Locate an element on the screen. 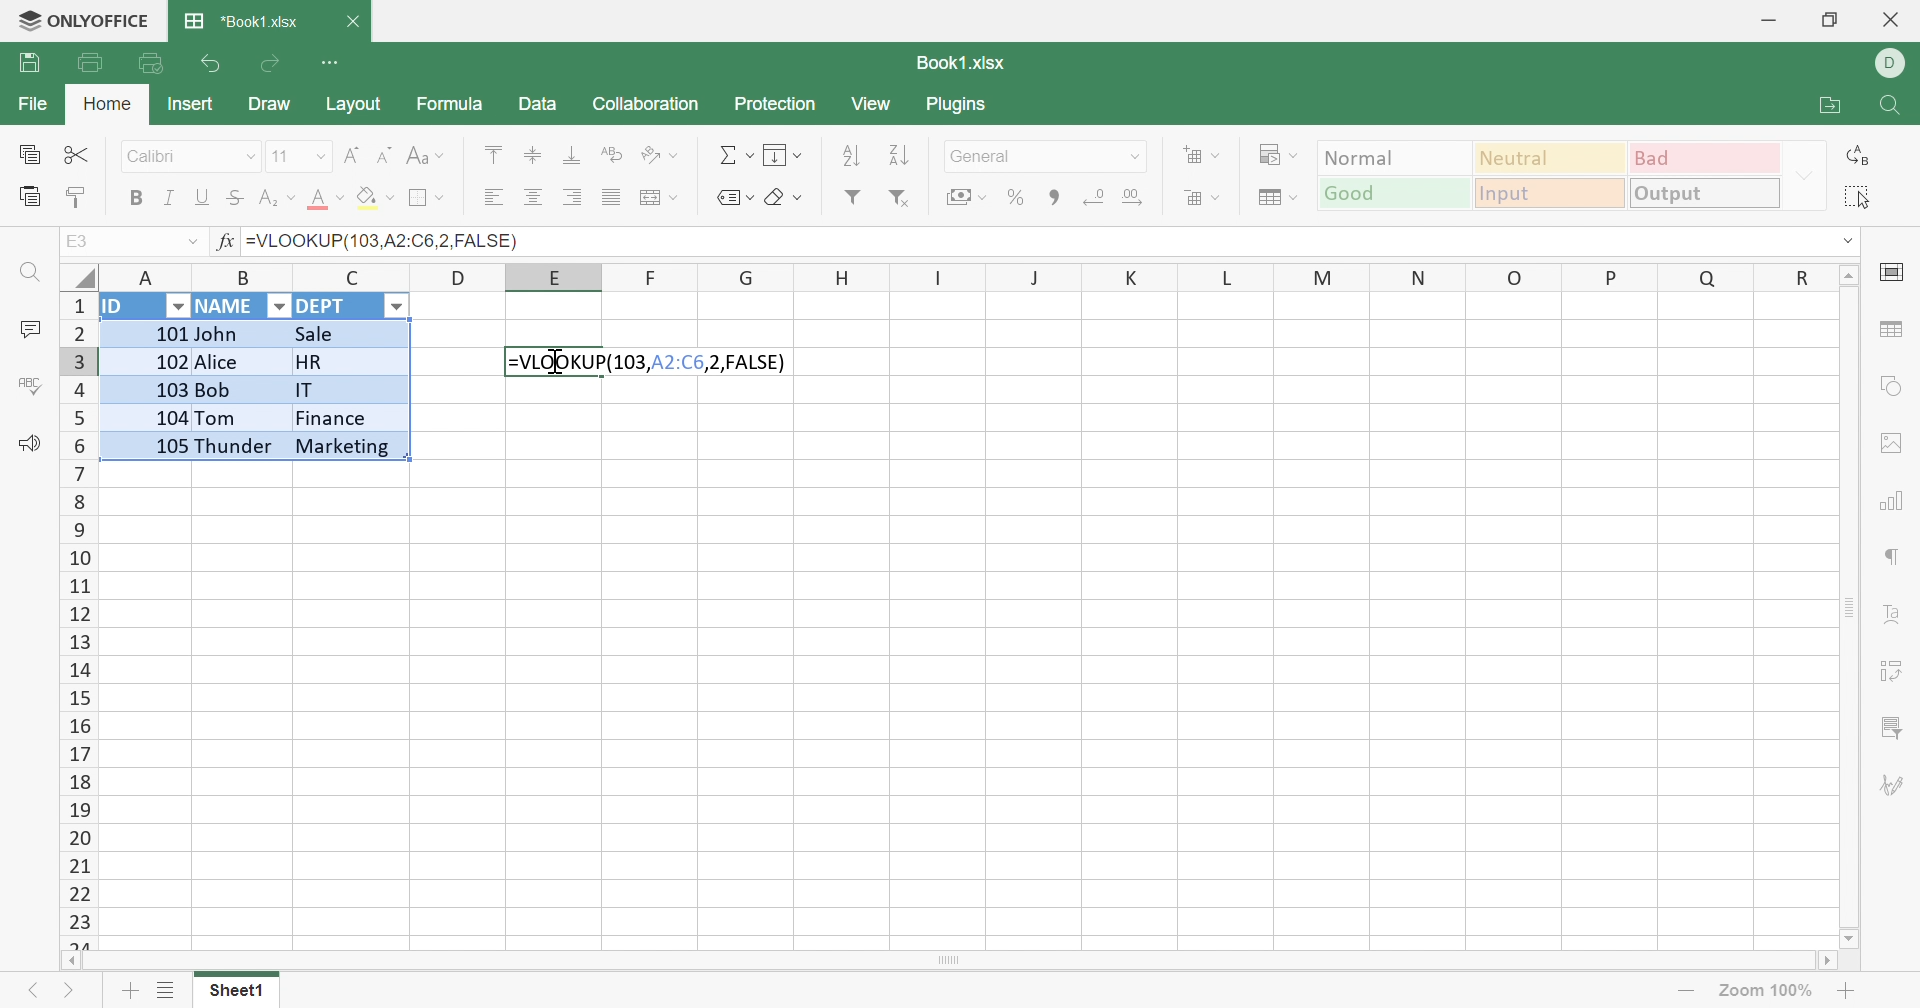  Row Number is located at coordinates (76, 620).